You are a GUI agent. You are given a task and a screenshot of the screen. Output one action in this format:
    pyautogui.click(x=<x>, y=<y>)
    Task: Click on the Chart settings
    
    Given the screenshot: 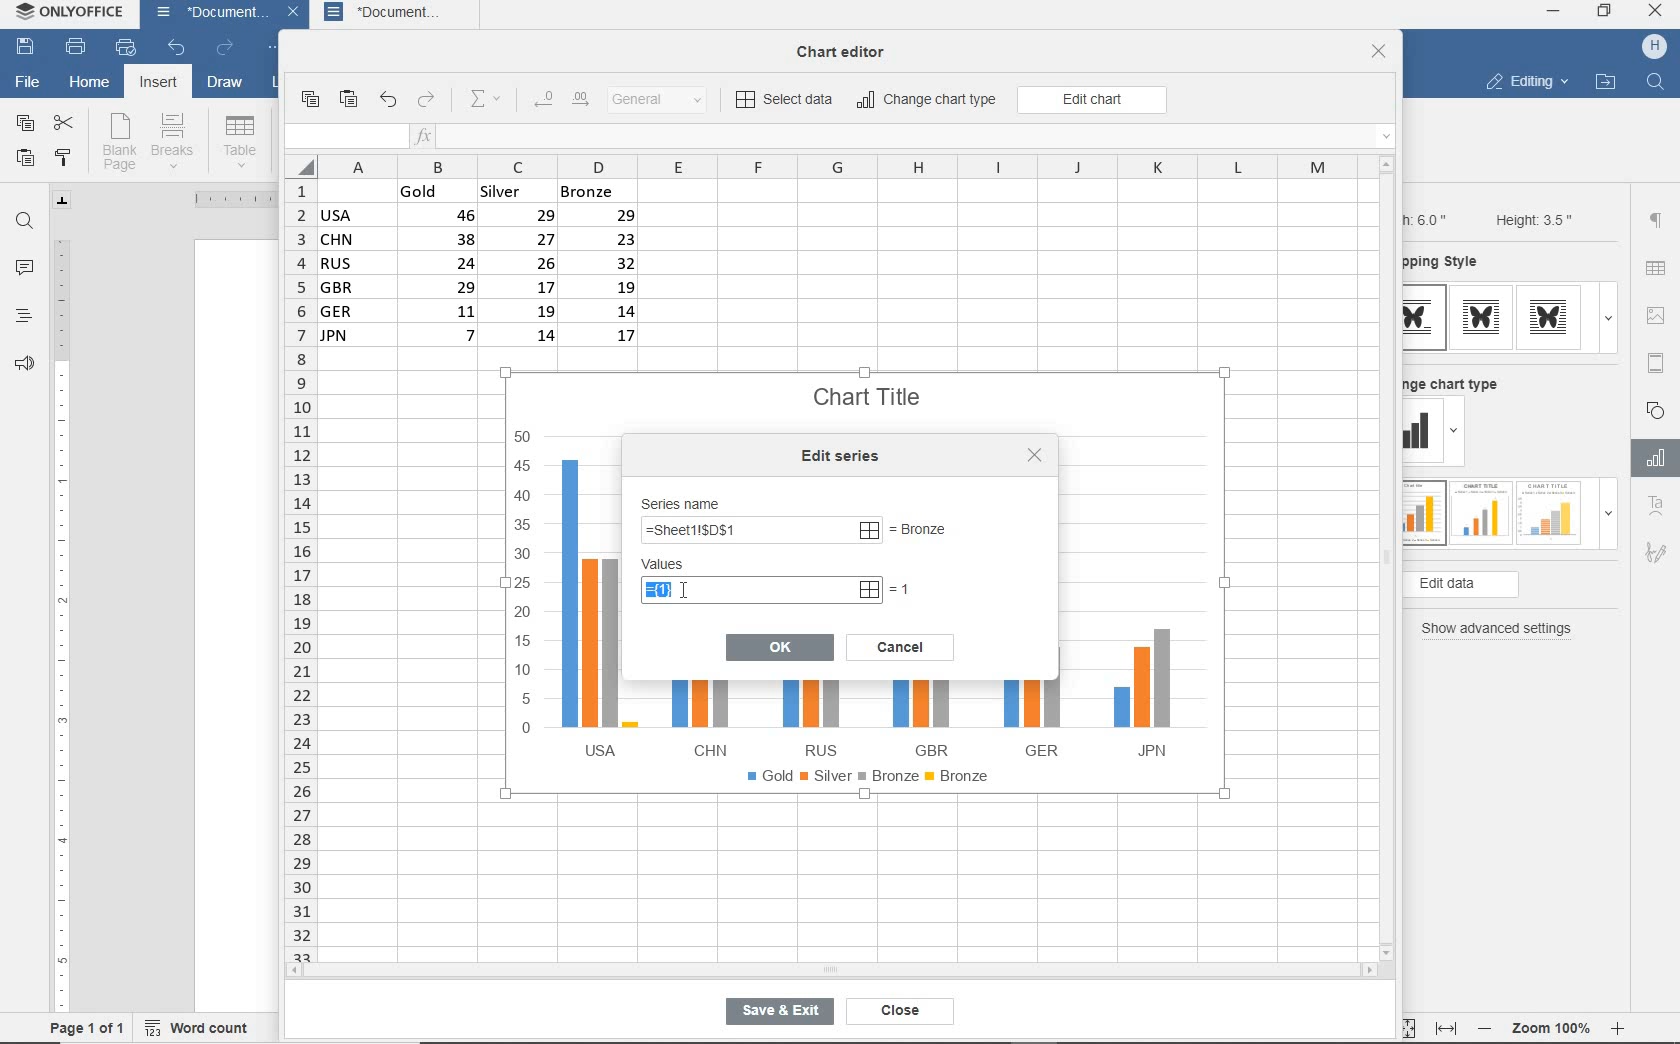 What is the action you would take?
    pyautogui.click(x=1652, y=458)
    